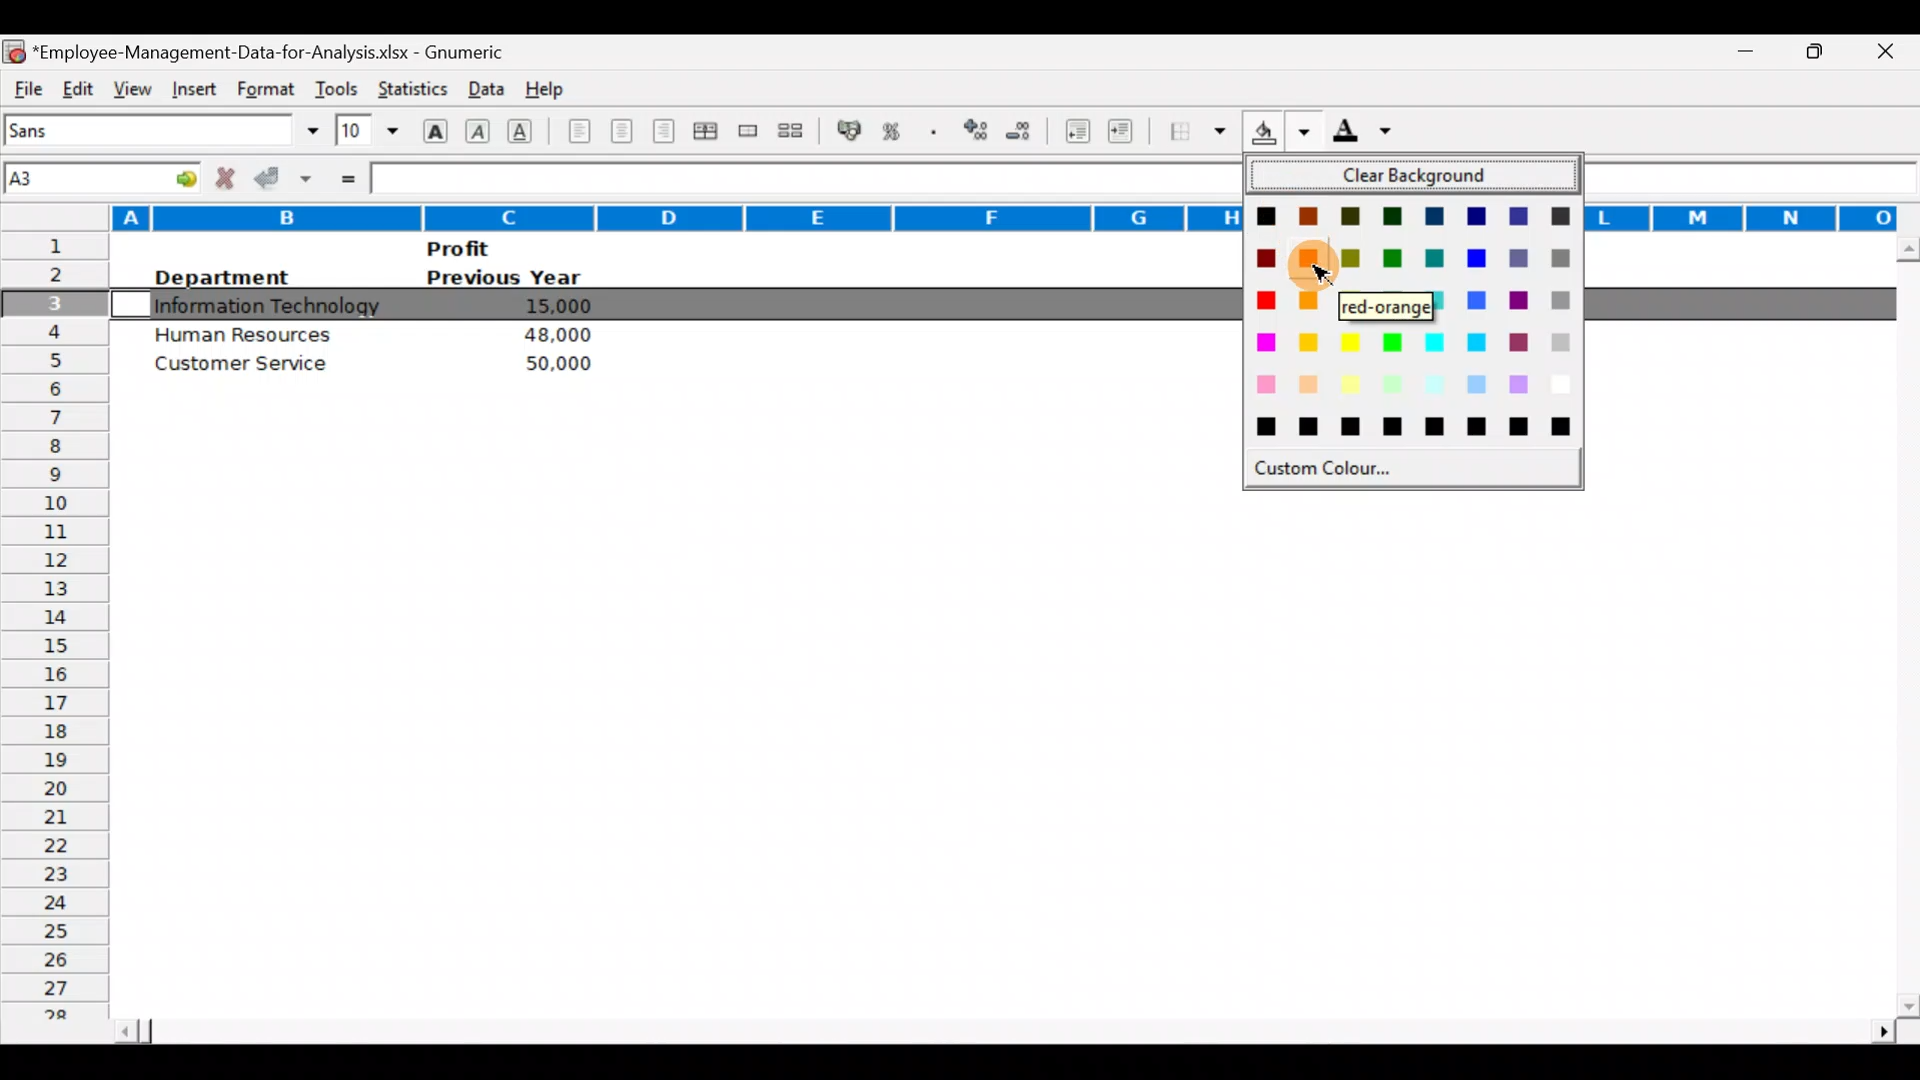  Describe the element at coordinates (481, 84) in the screenshot. I see `Data` at that location.